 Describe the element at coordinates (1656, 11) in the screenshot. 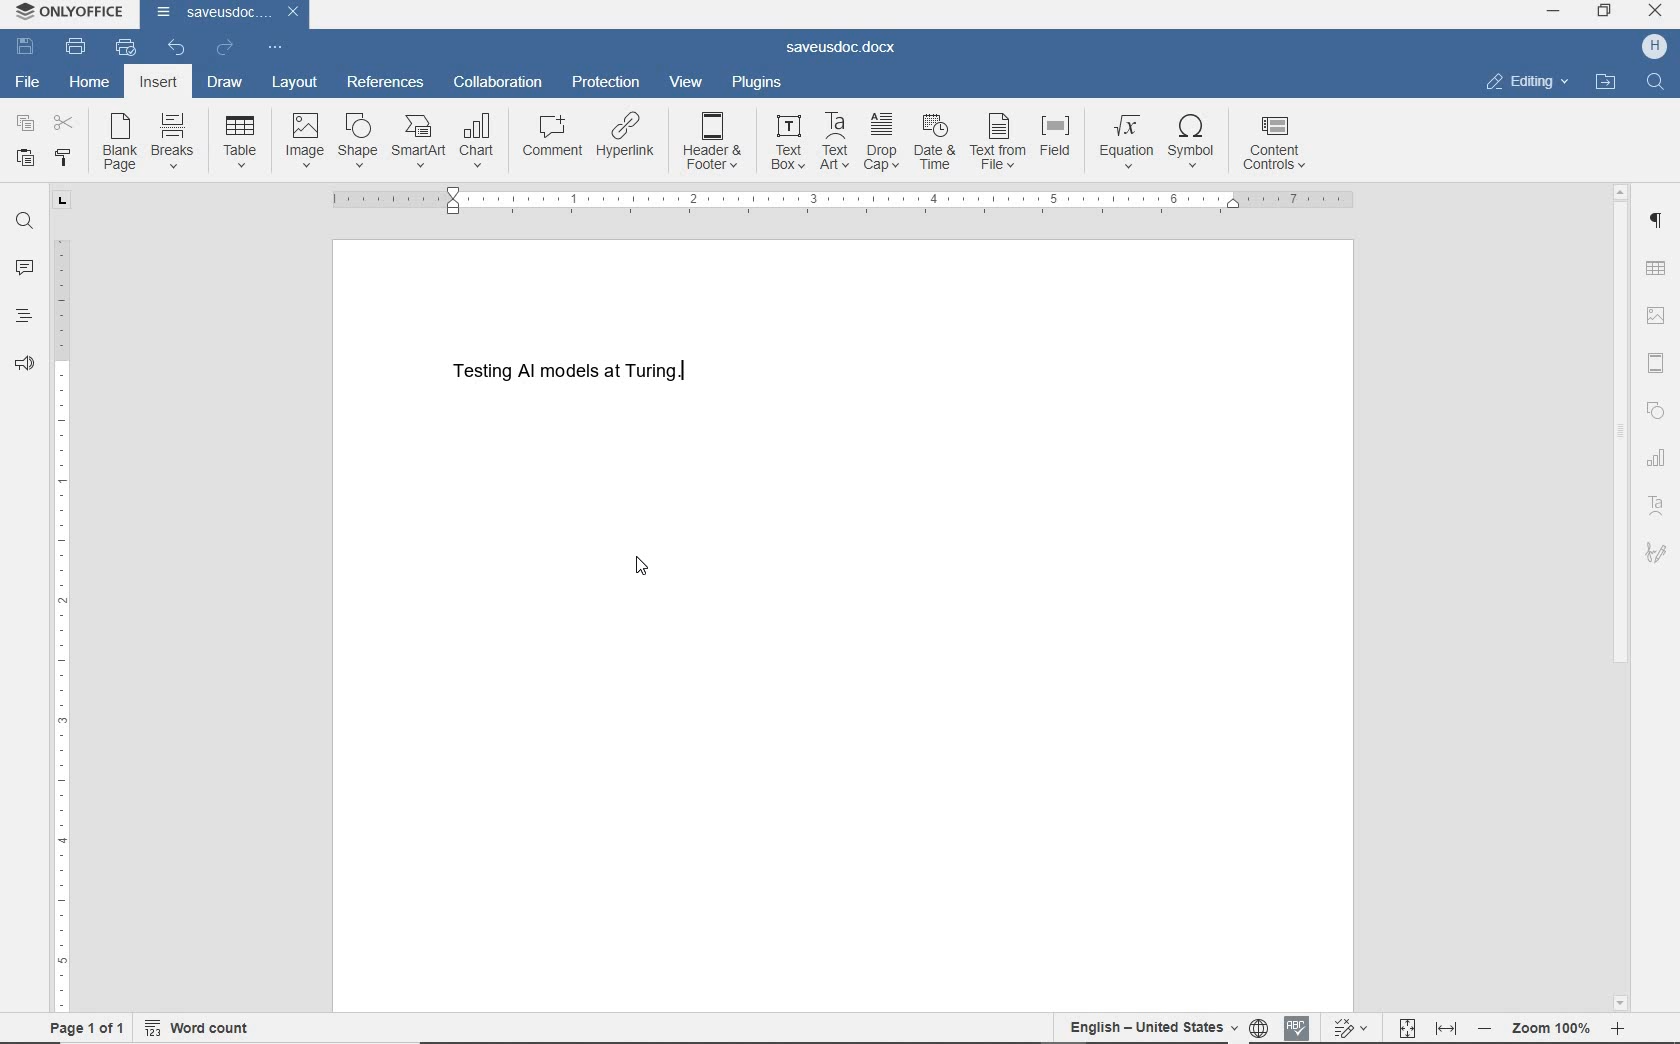

I see `CLOSE` at that location.